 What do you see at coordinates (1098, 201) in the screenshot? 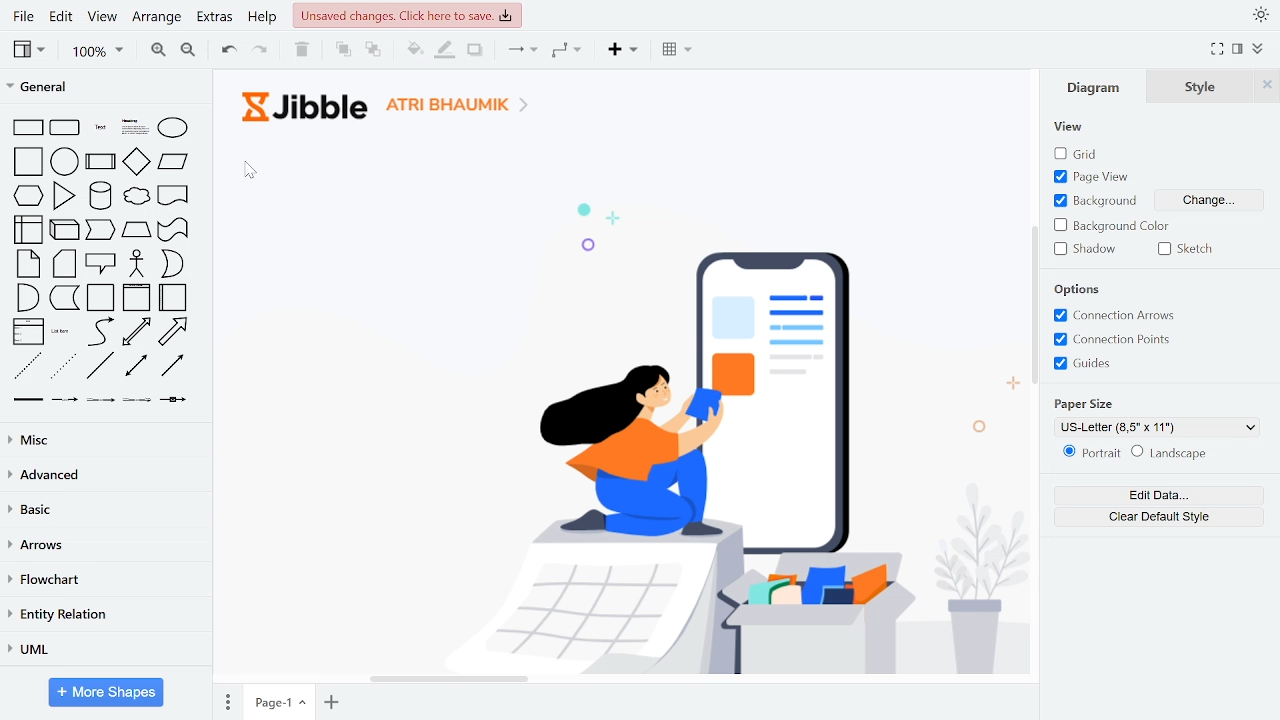
I see `text` at bounding box center [1098, 201].